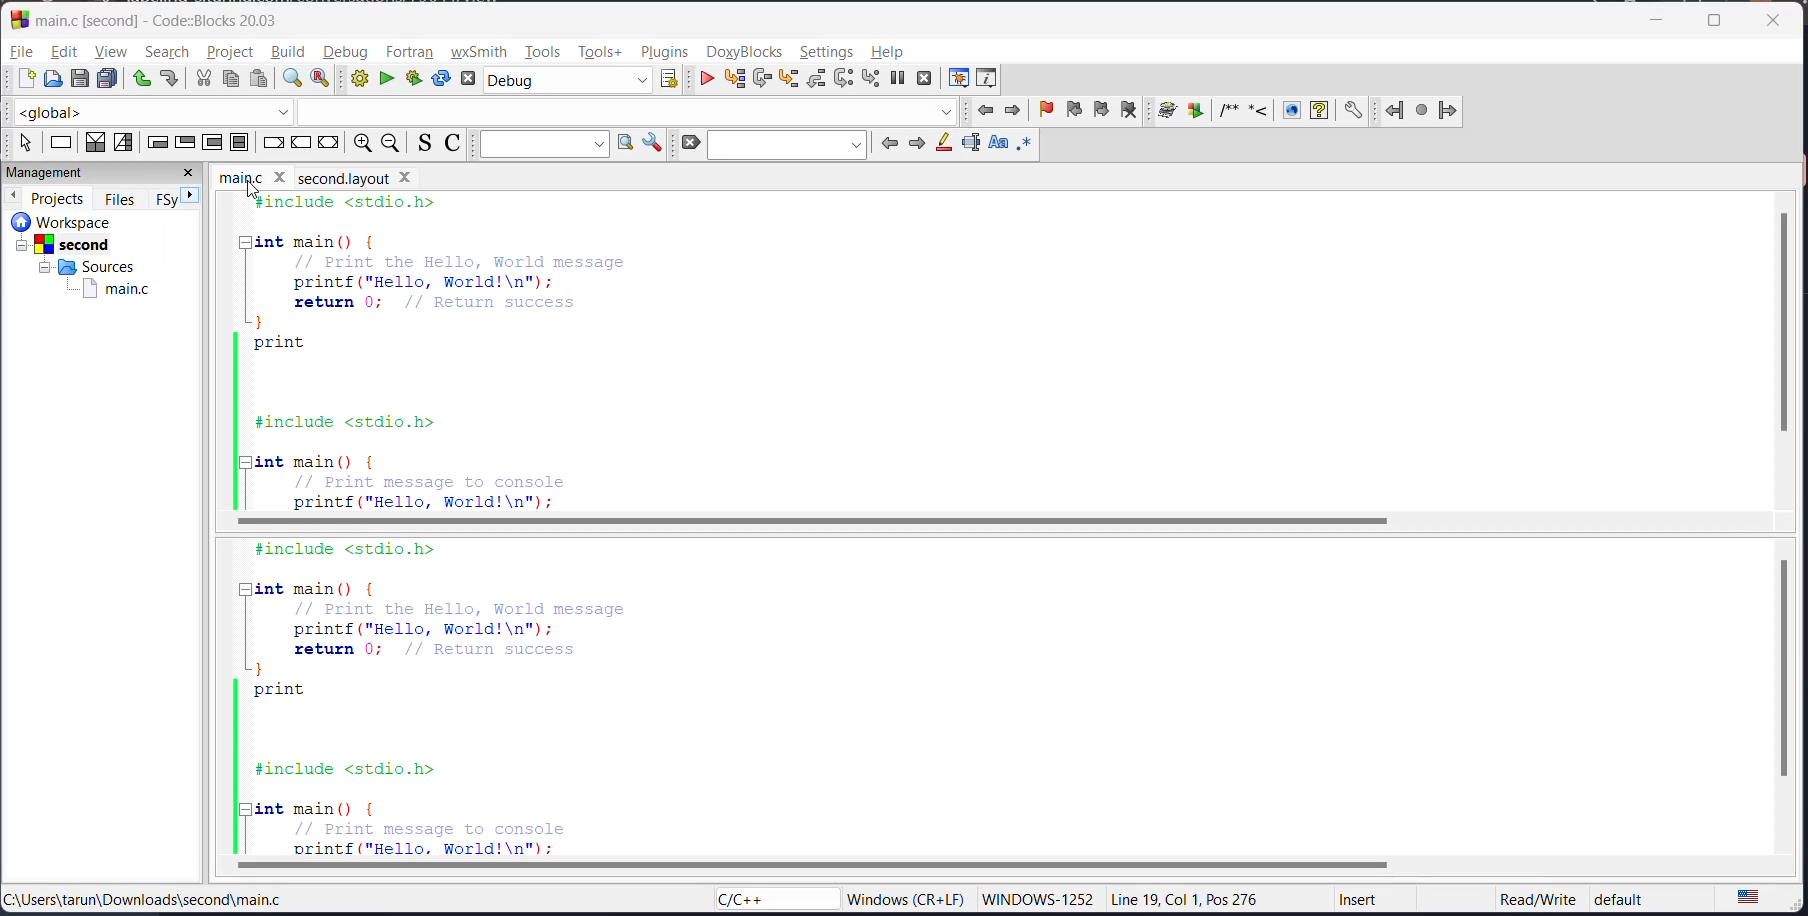  Describe the element at coordinates (1128, 111) in the screenshot. I see `clear bookmark` at that location.